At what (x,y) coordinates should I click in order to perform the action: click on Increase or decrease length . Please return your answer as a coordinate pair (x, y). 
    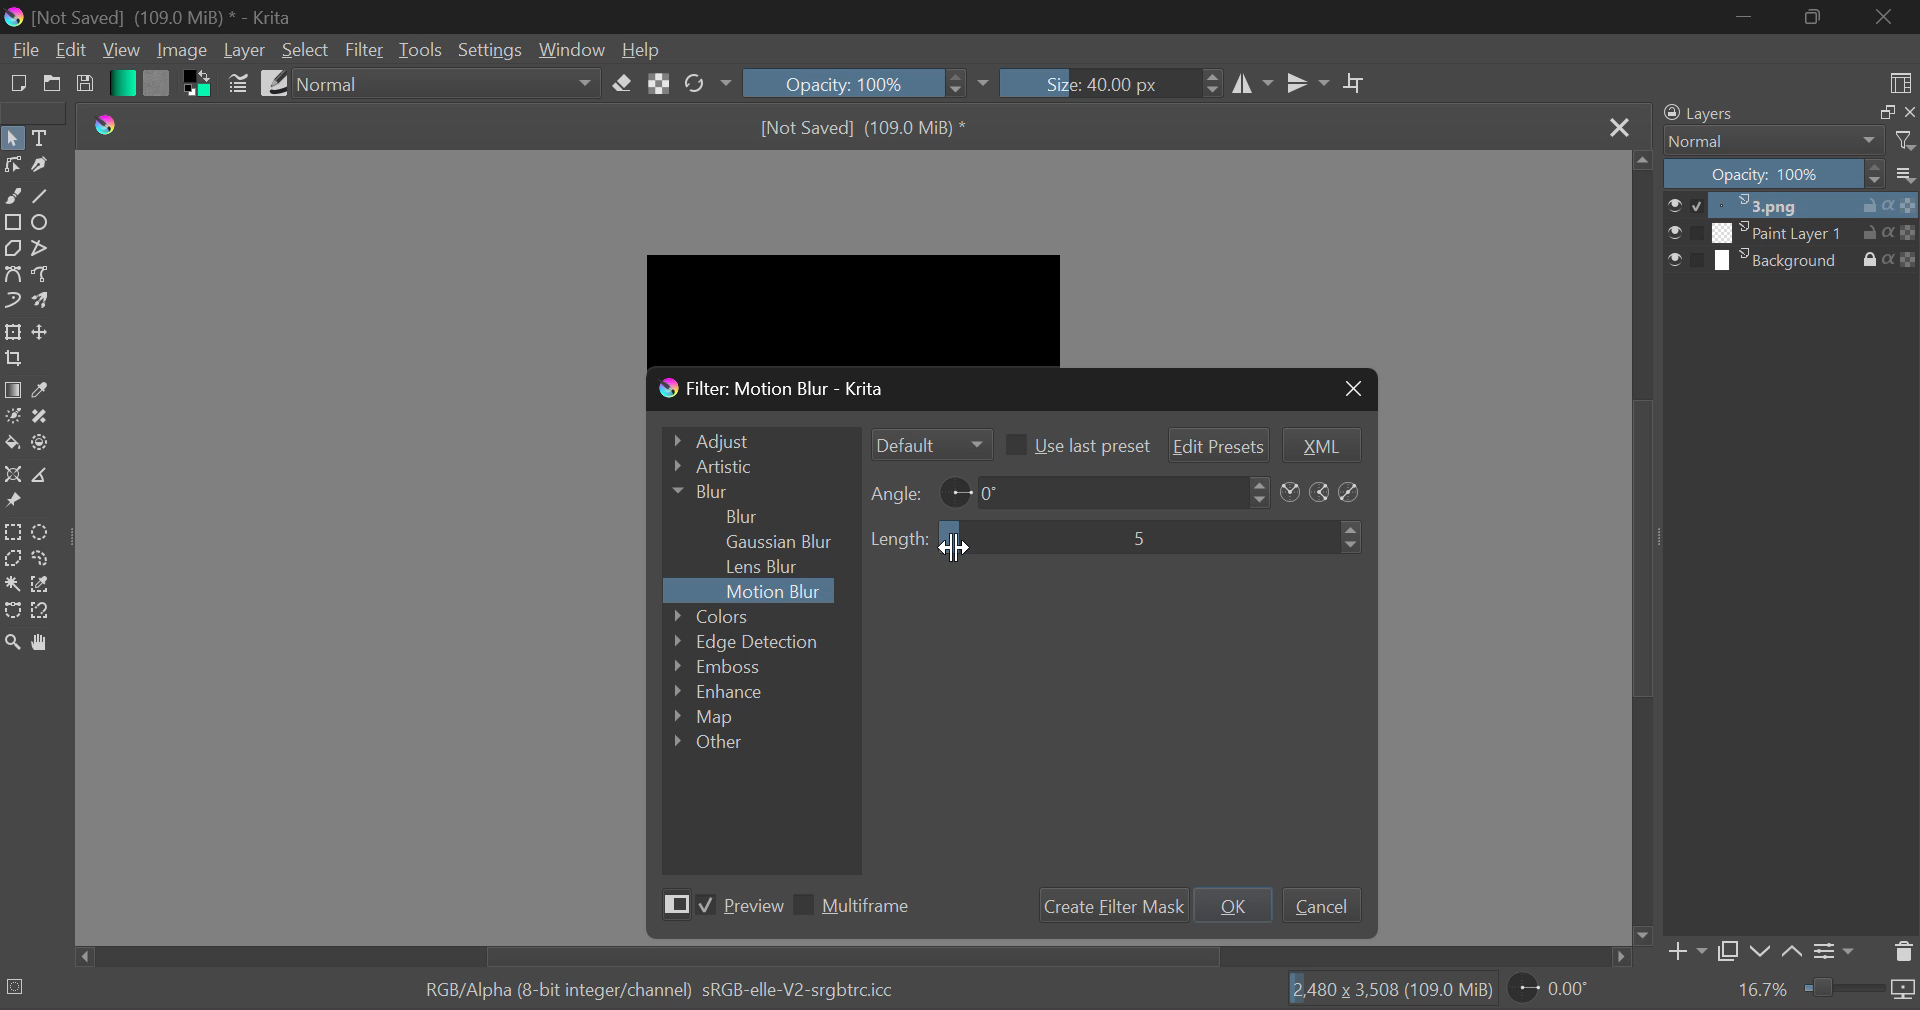
    Looking at the image, I should click on (1353, 538).